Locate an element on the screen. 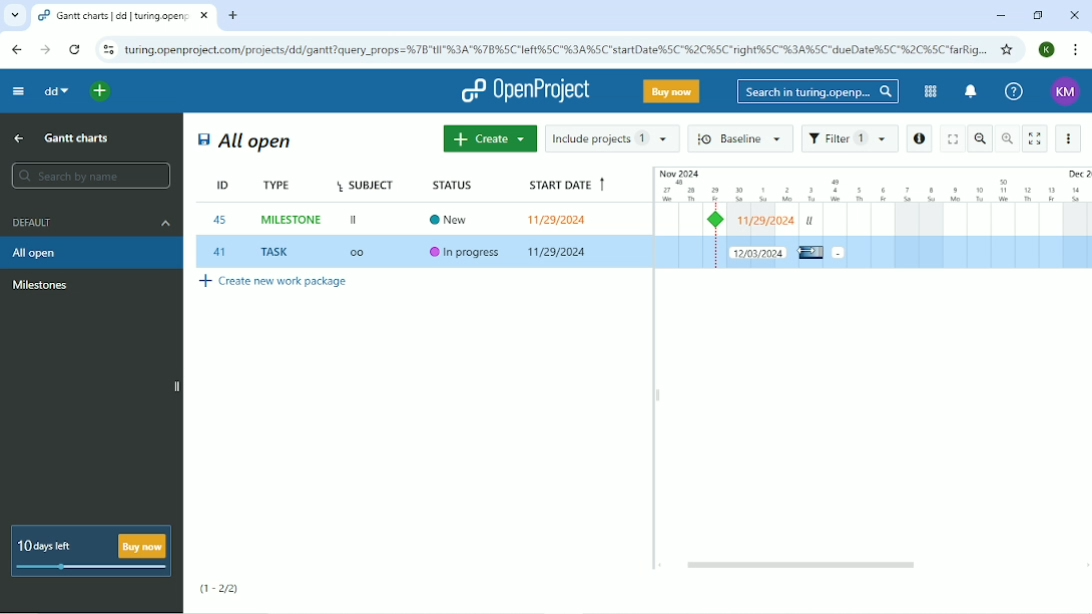 The image size is (1092, 614). Back is located at coordinates (18, 49).